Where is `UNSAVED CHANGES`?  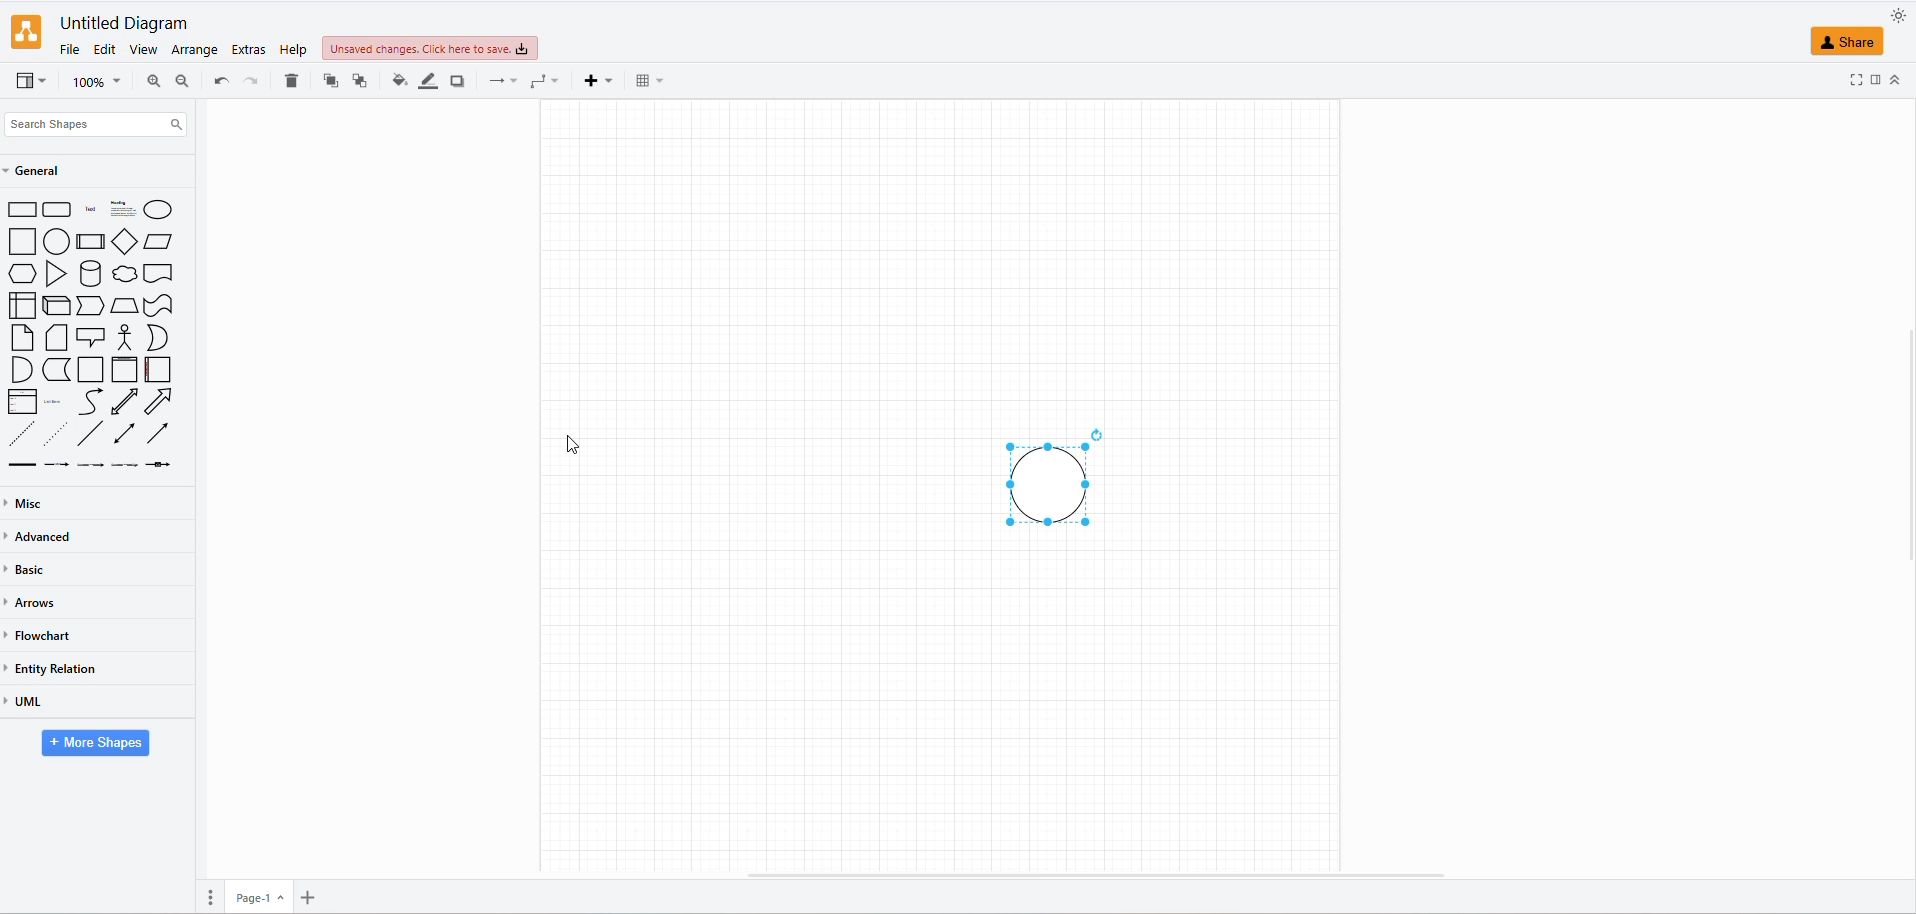
UNSAVED CHANGES is located at coordinates (451, 49).